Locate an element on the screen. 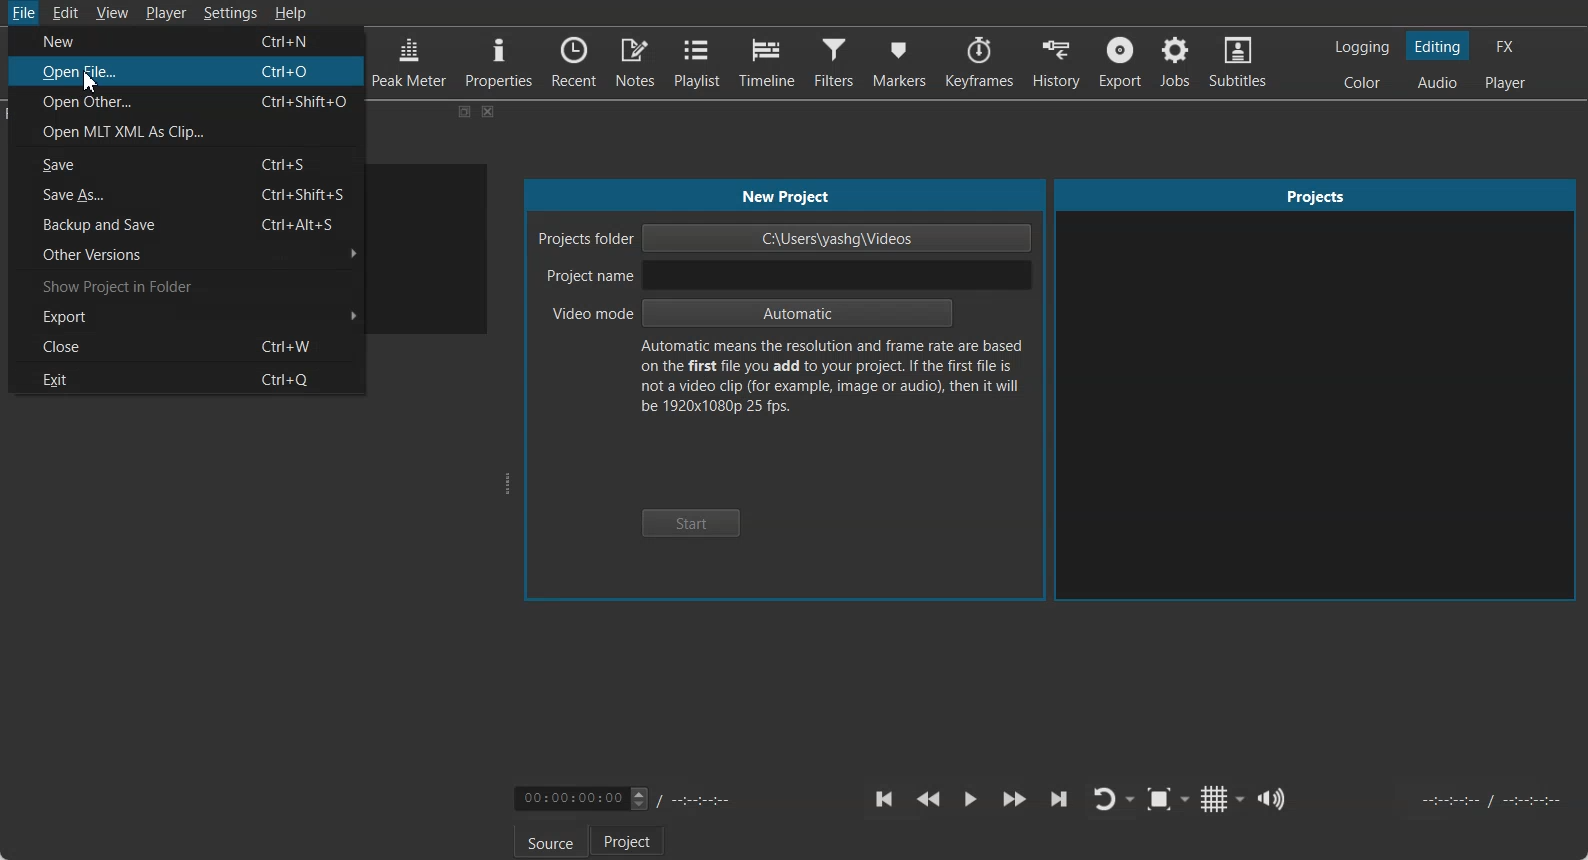 The image size is (1588, 860). Skip to the previous point is located at coordinates (885, 798).